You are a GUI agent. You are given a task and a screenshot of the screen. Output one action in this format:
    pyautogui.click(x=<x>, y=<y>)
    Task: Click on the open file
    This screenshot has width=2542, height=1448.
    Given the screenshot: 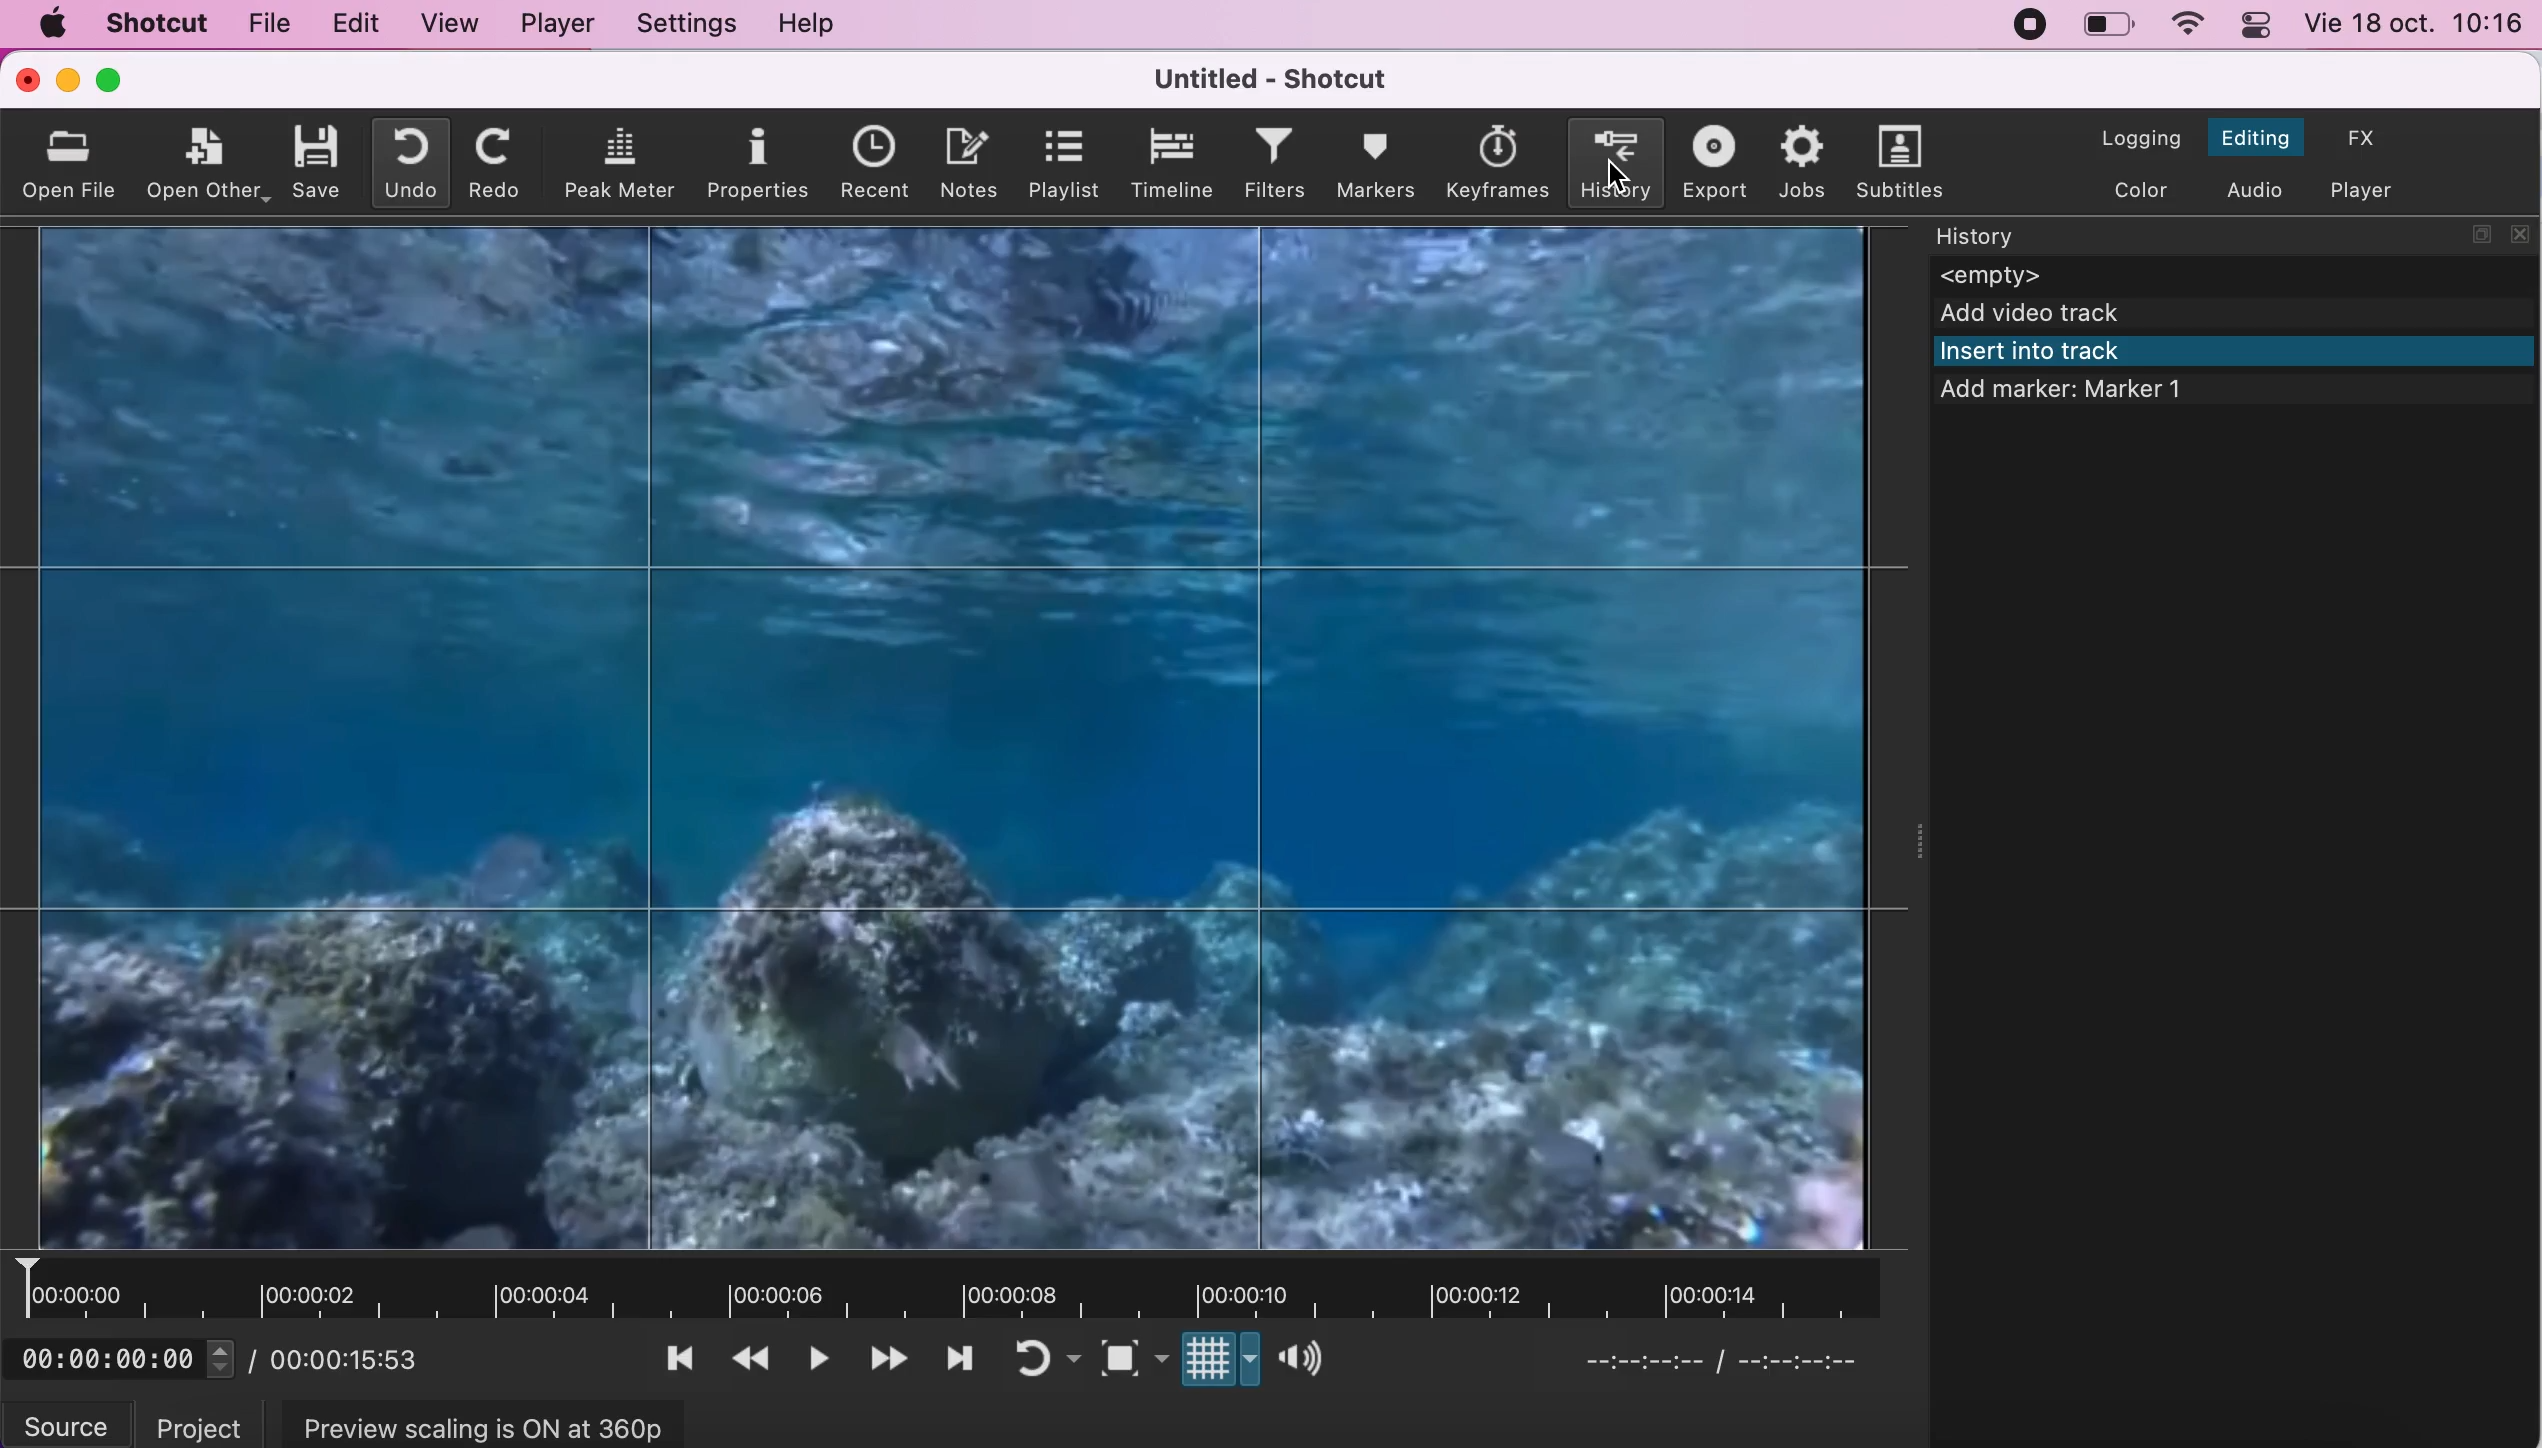 What is the action you would take?
    pyautogui.click(x=73, y=161)
    